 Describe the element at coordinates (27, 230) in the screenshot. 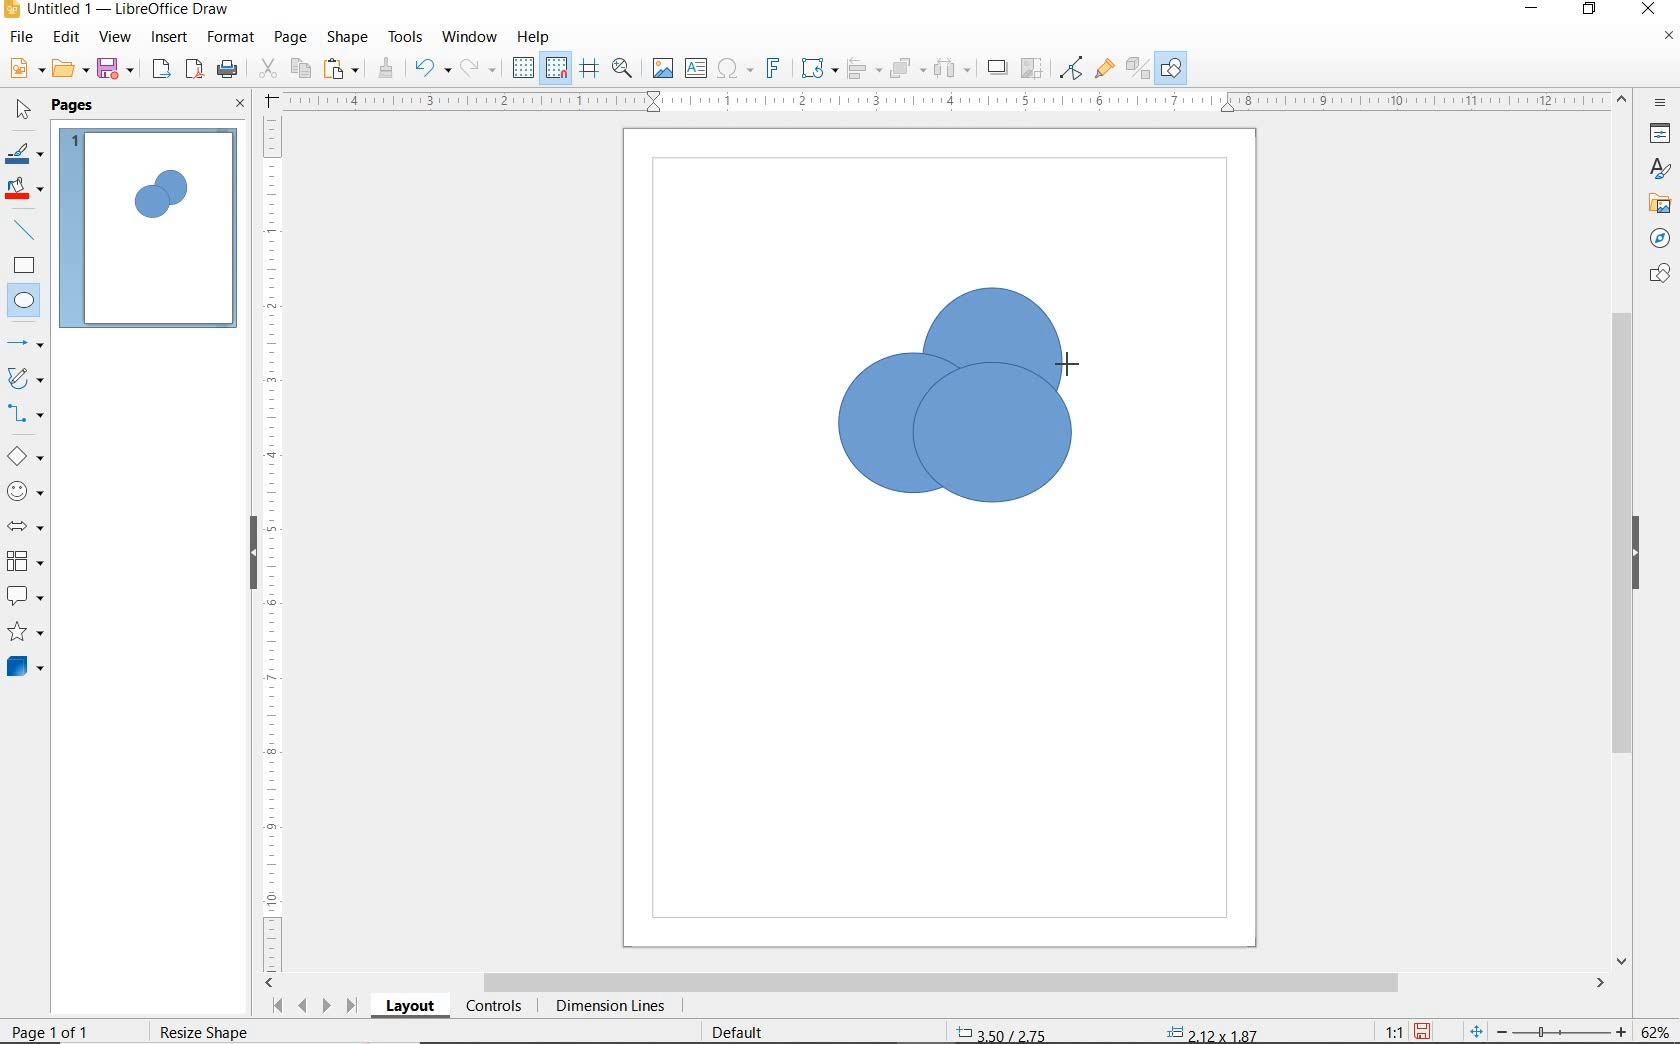

I see `INSERT LINE` at that location.